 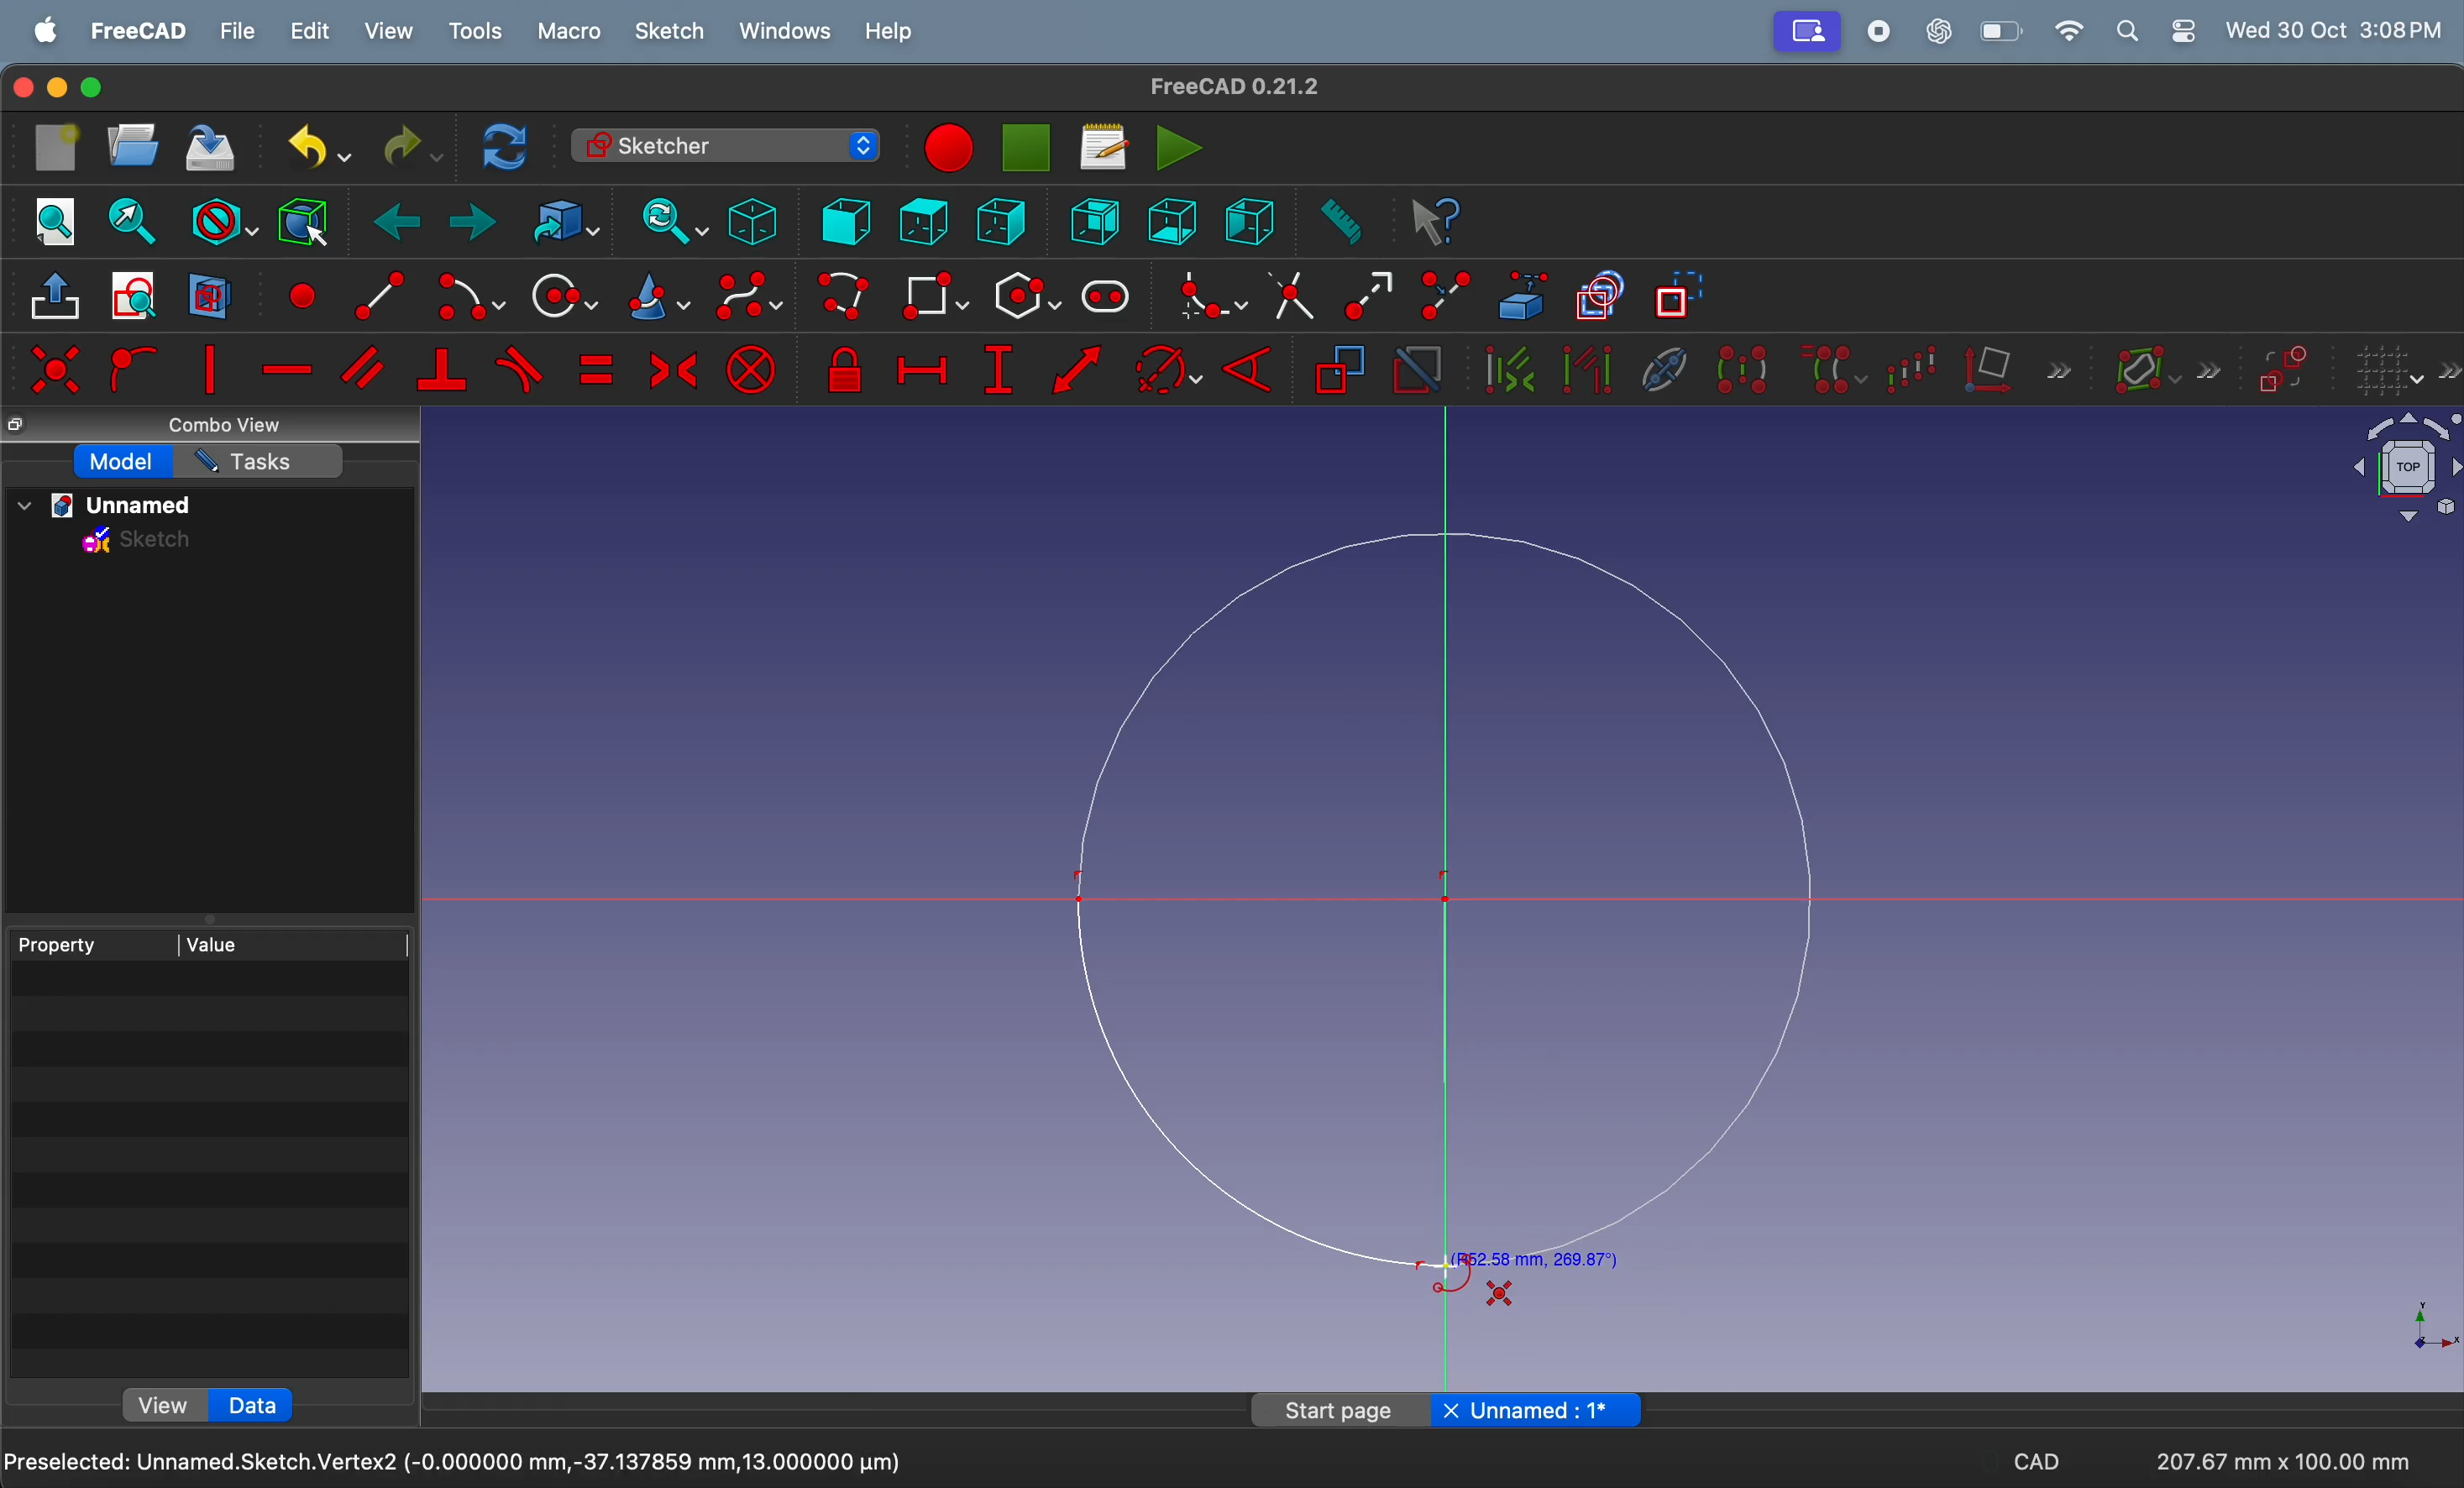 What do you see at coordinates (372, 292) in the screenshot?
I see `create arc` at bounding box center [372, 292].